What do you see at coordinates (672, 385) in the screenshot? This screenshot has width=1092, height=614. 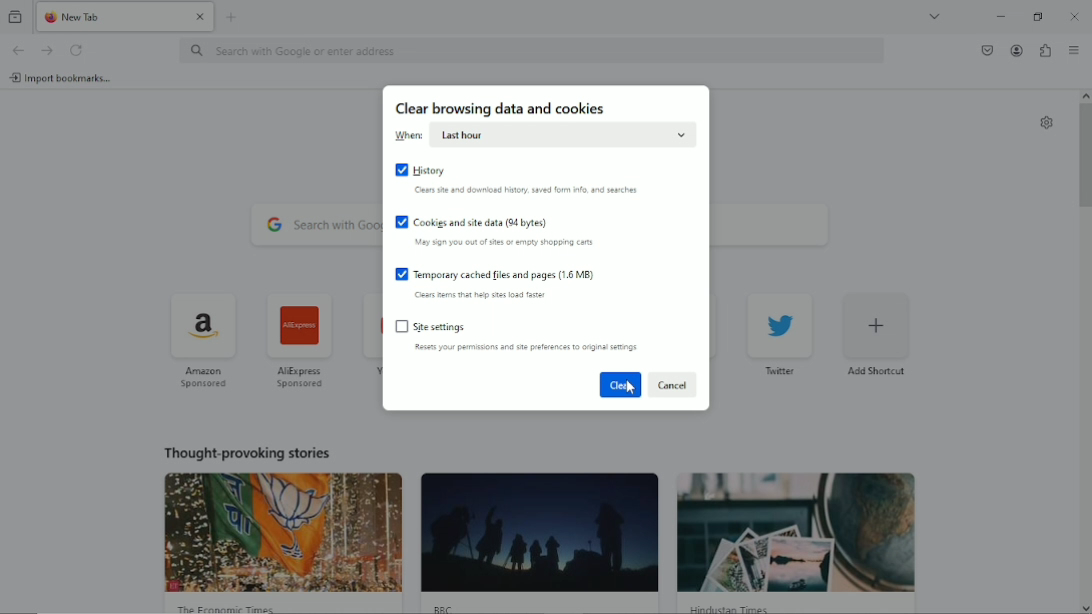 I see `cancel` at bounding box center [672, 385].